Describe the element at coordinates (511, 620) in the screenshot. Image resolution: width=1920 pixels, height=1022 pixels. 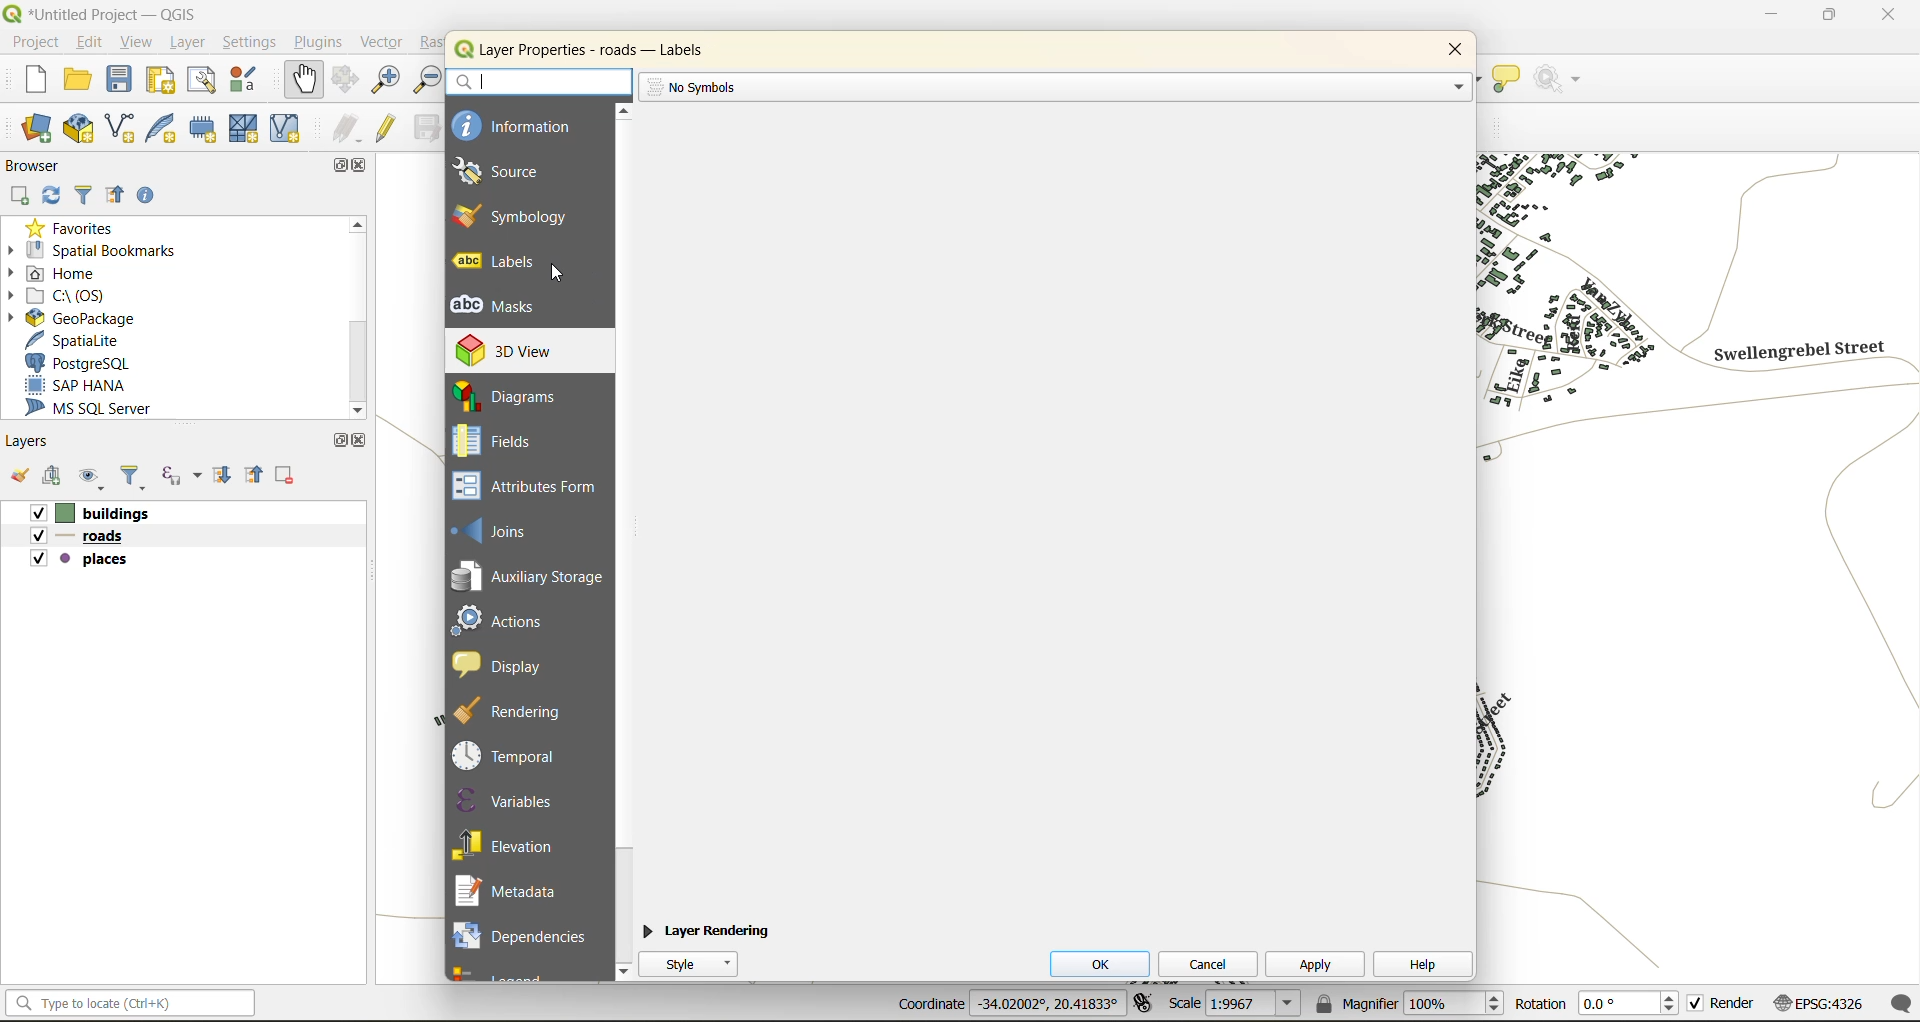
I see `actions` at that location.